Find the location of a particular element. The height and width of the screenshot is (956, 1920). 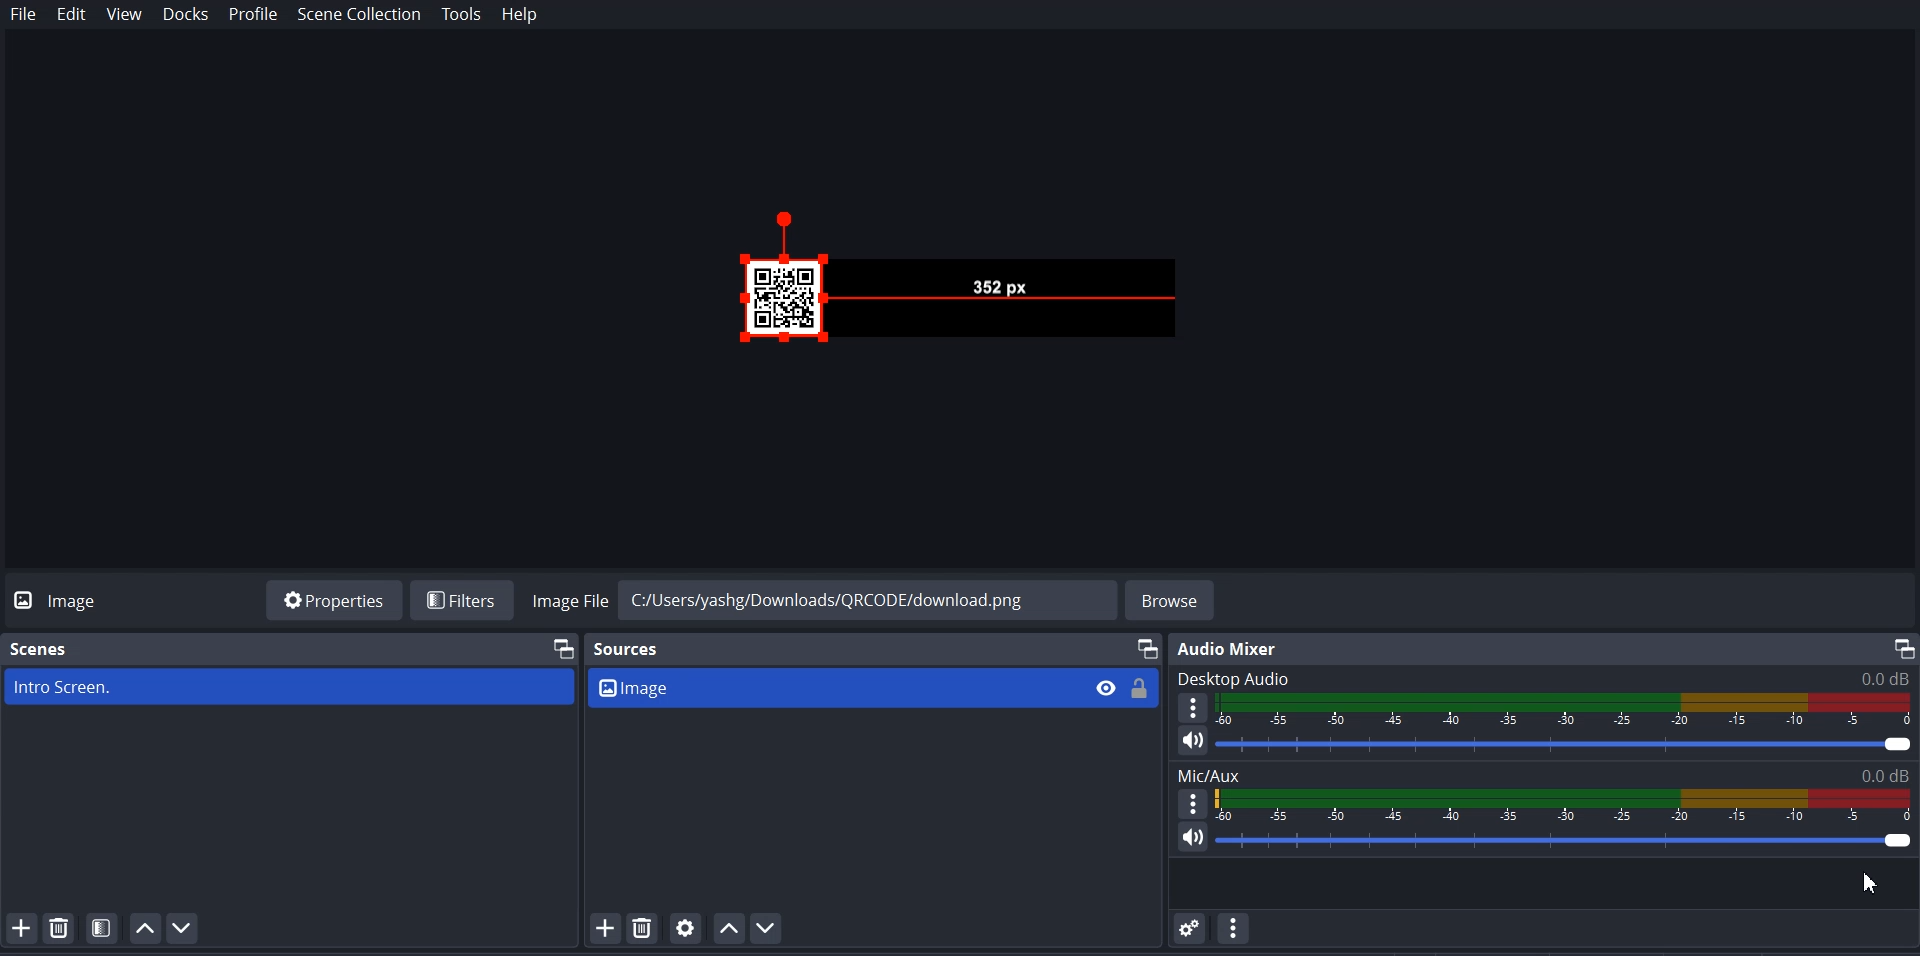

Mute is located at coordinates (1194, 836).